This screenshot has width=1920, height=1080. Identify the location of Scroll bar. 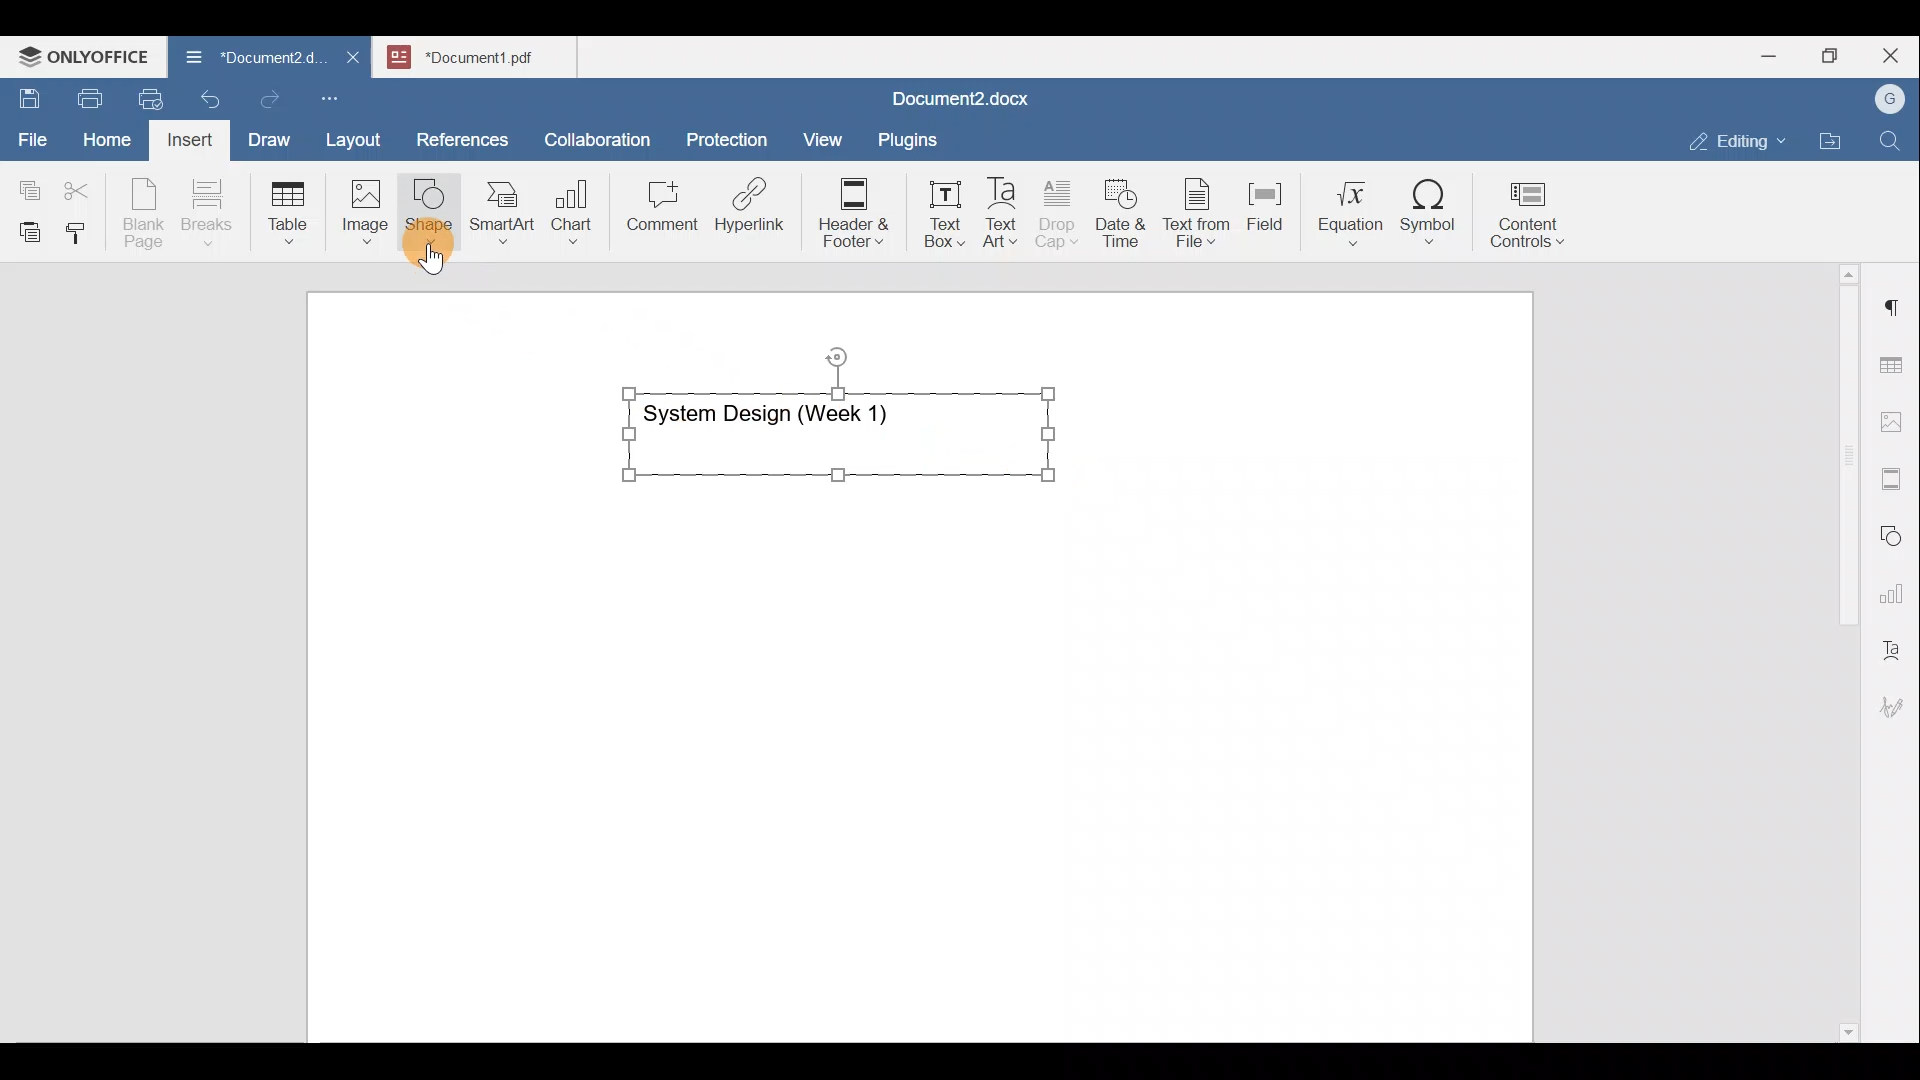
(1841, 649).